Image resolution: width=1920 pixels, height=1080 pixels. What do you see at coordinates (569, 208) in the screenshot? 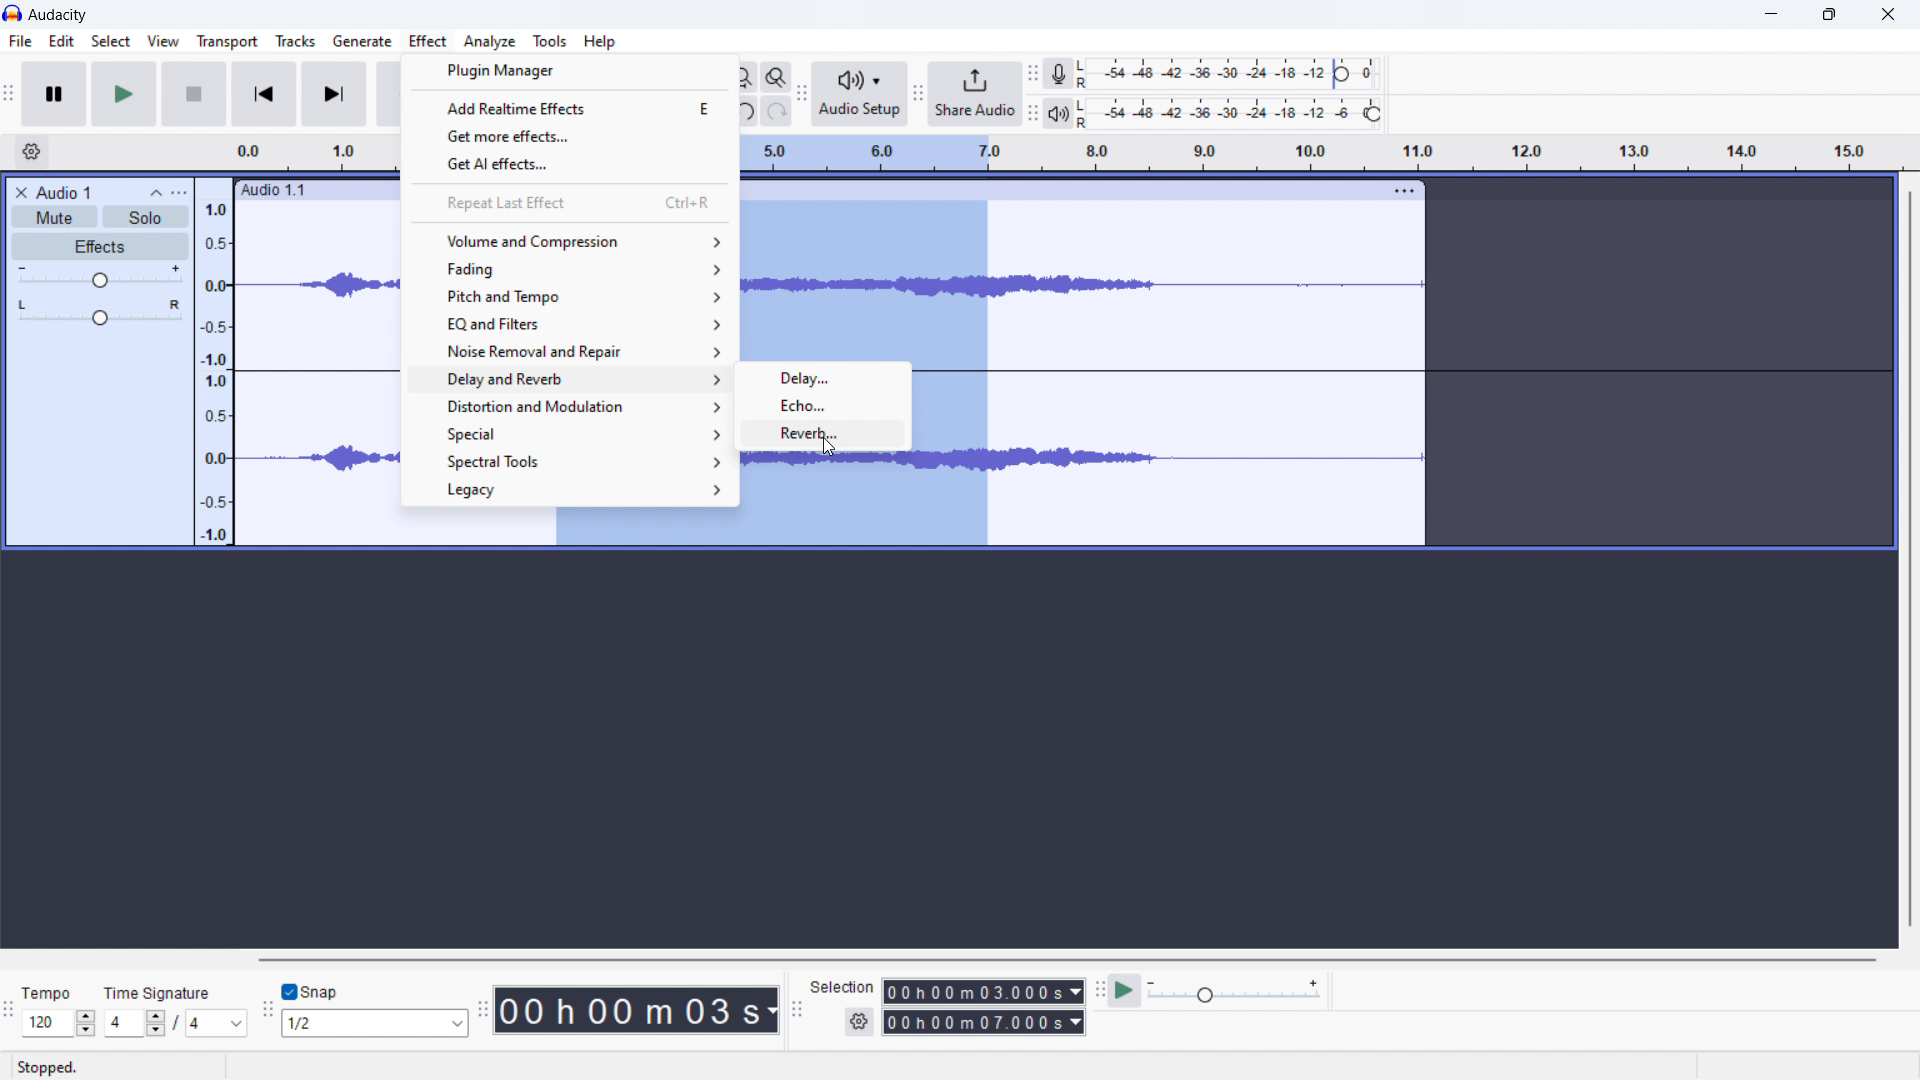
I see `repeat last effect  ctrl+R` at bounding box center [569, 208].